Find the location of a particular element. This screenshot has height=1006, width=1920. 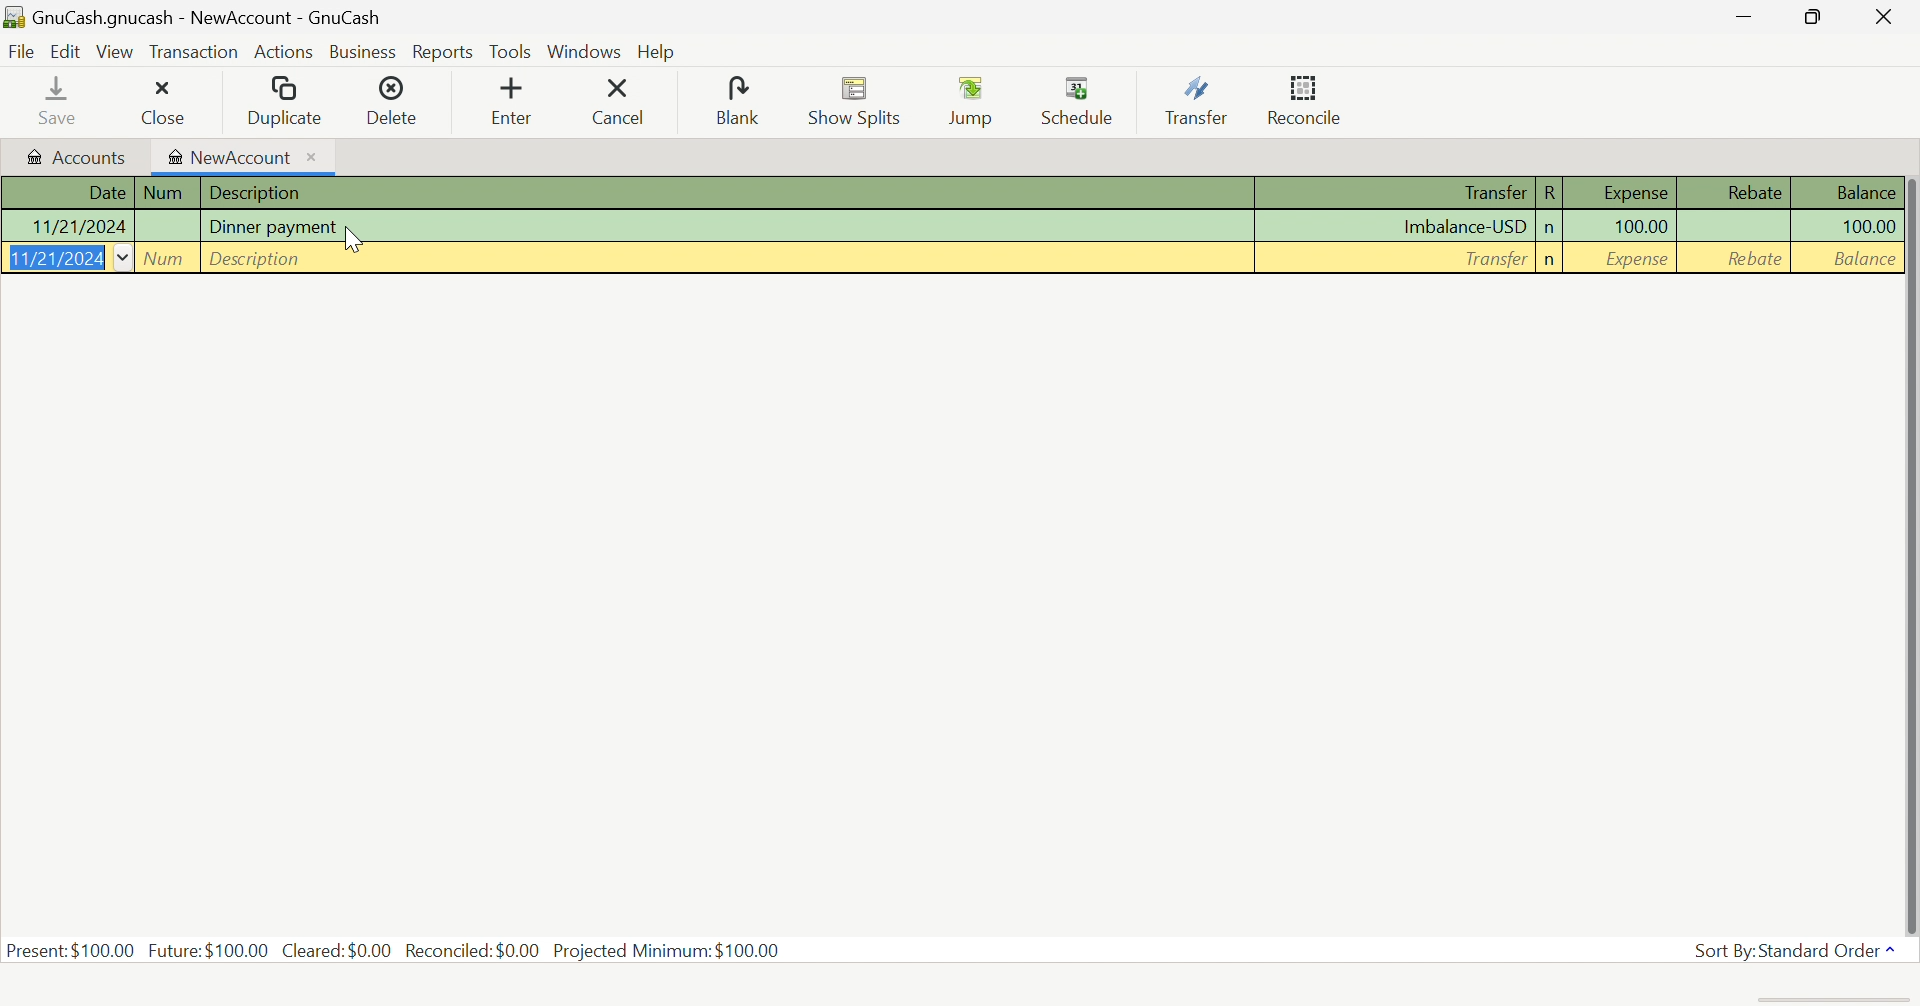

View is located at coordinates (116, 52).